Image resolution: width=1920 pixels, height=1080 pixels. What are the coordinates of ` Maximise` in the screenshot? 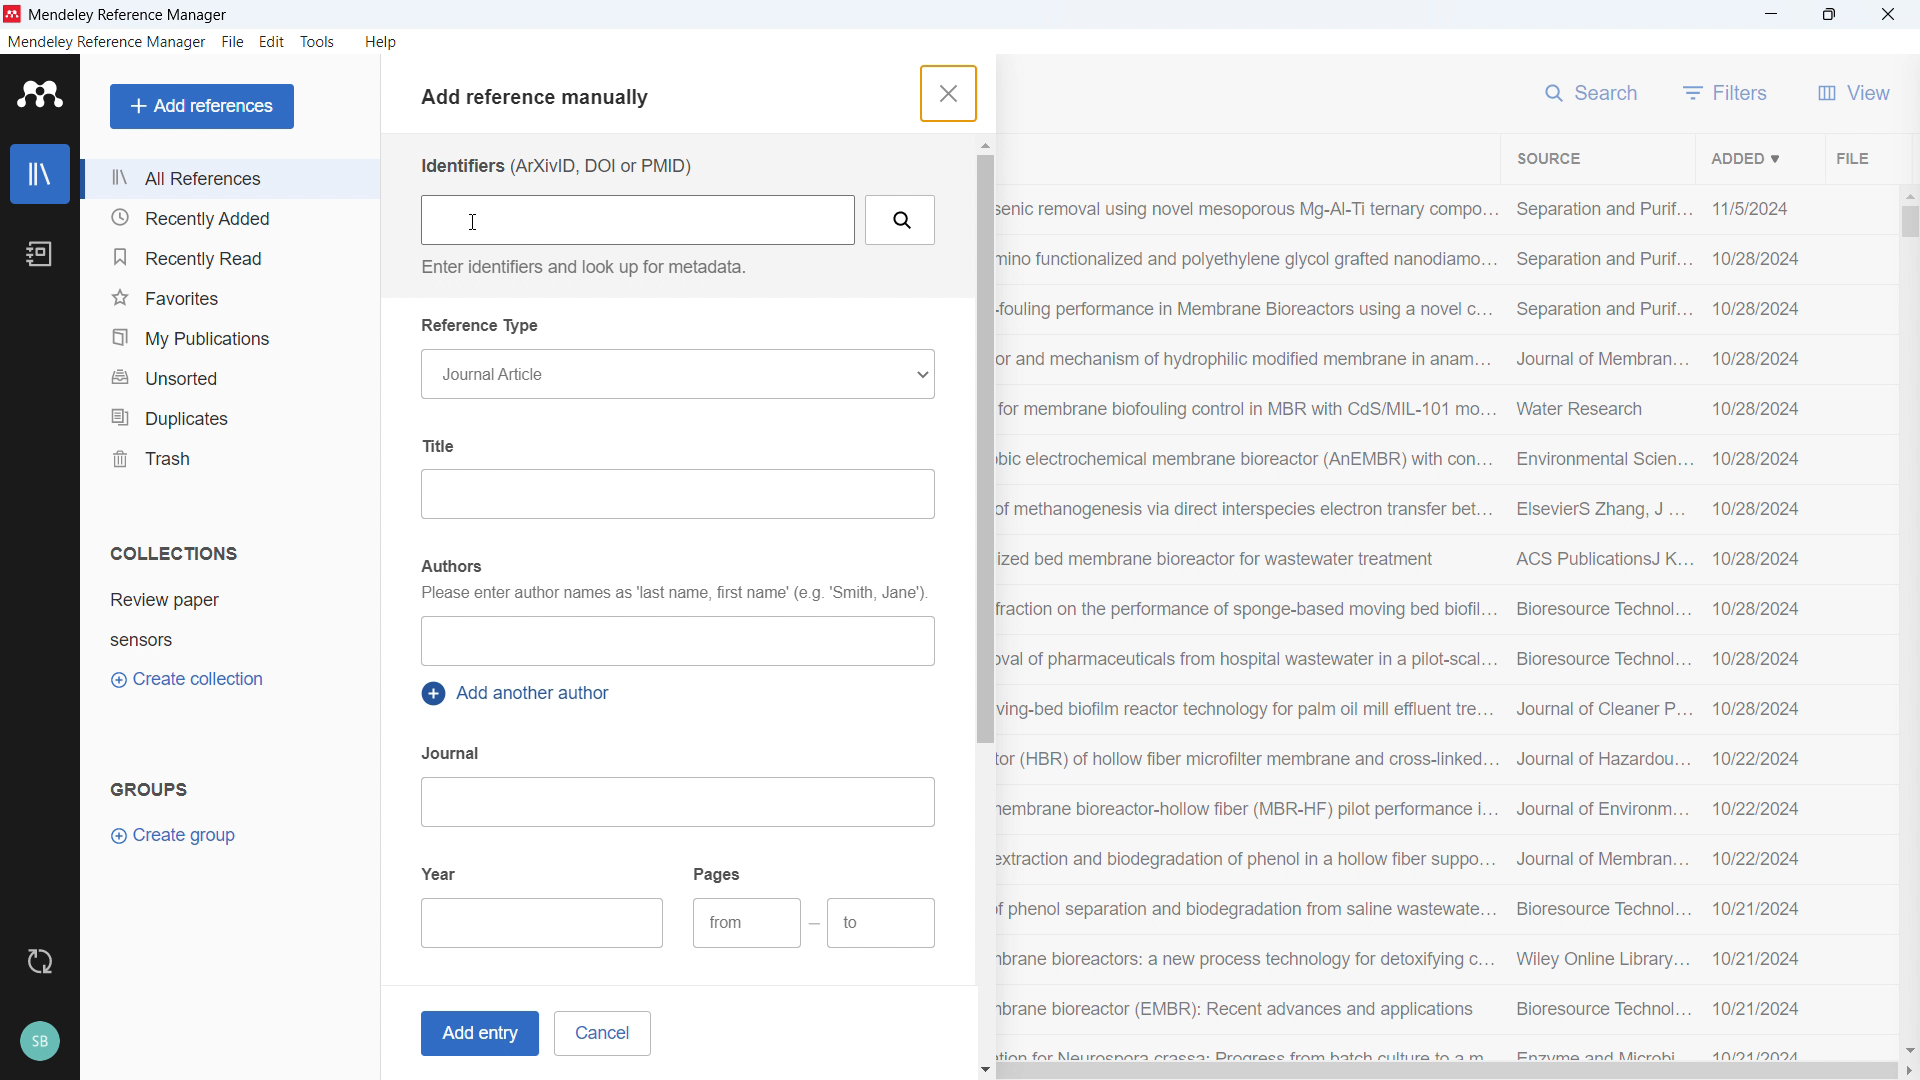 It's located at (1830, 15).